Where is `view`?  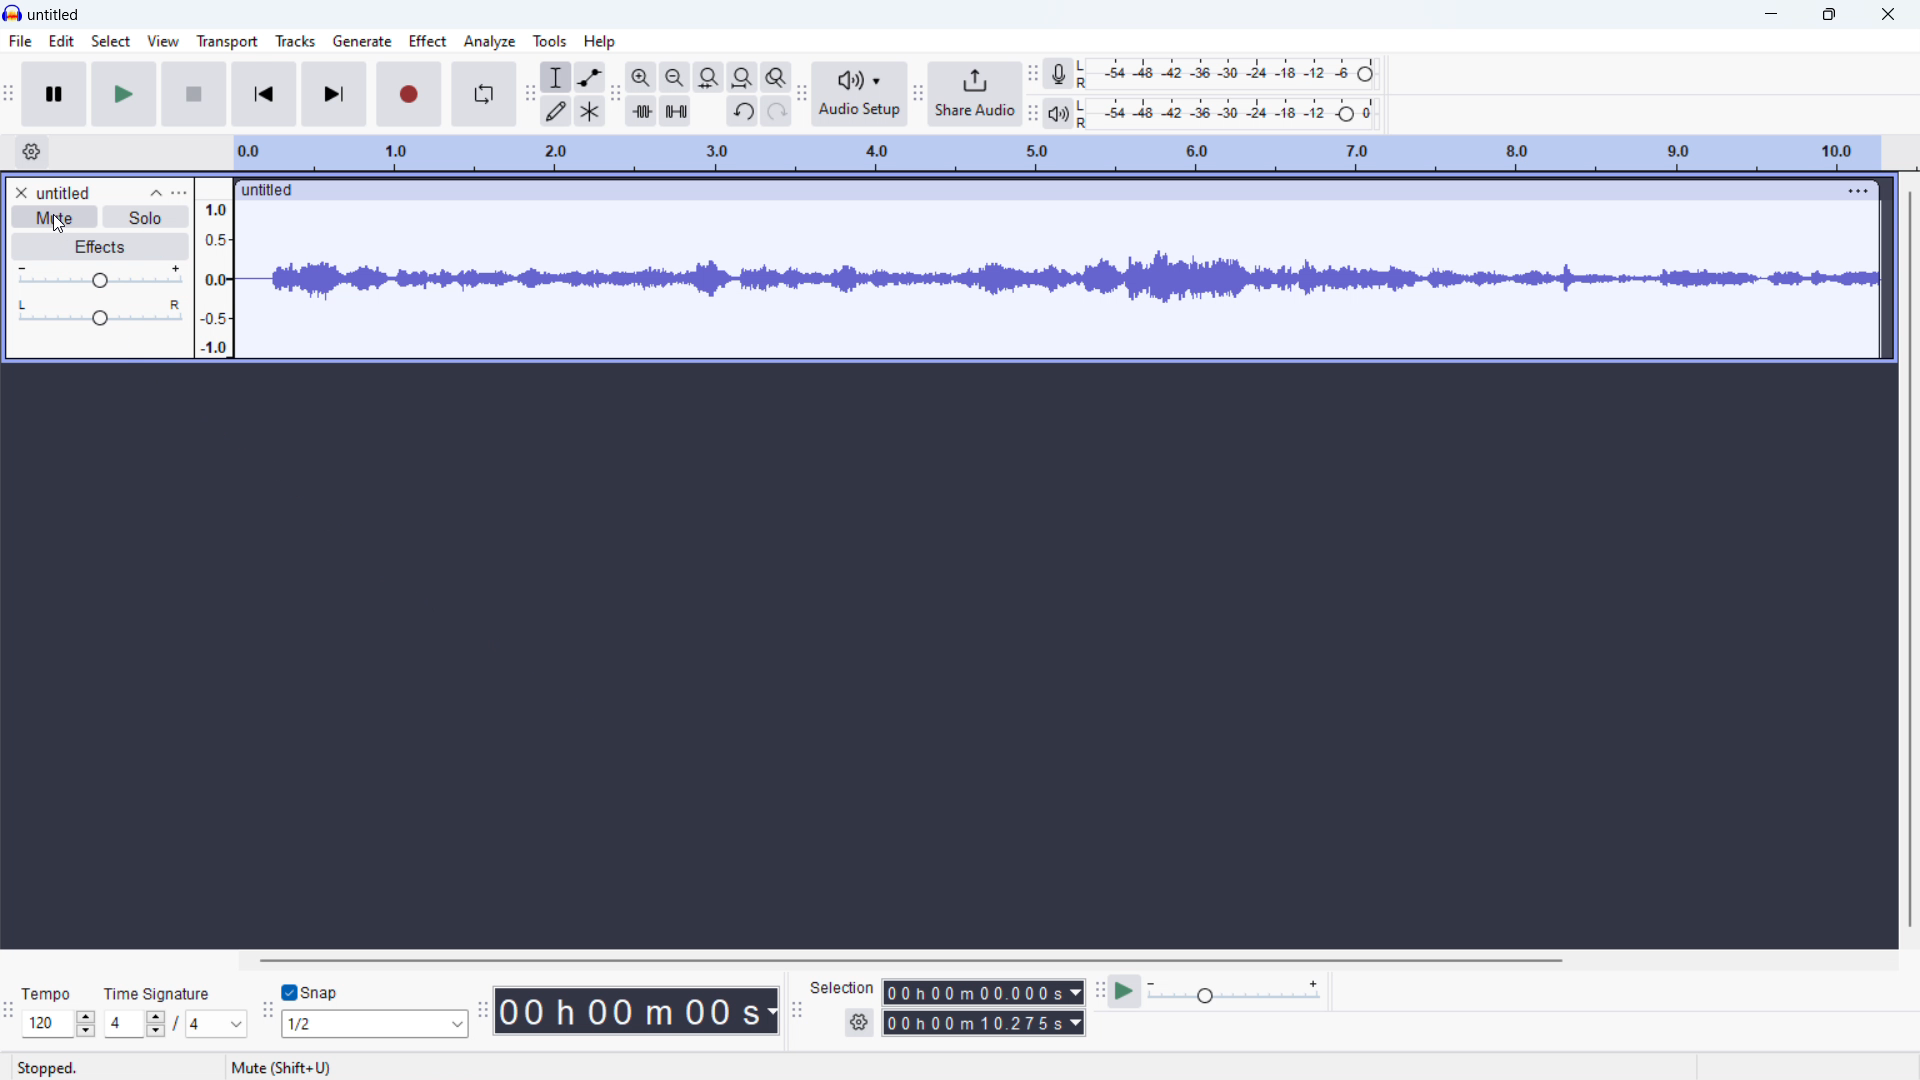 view is located at coordinates (165, 41).